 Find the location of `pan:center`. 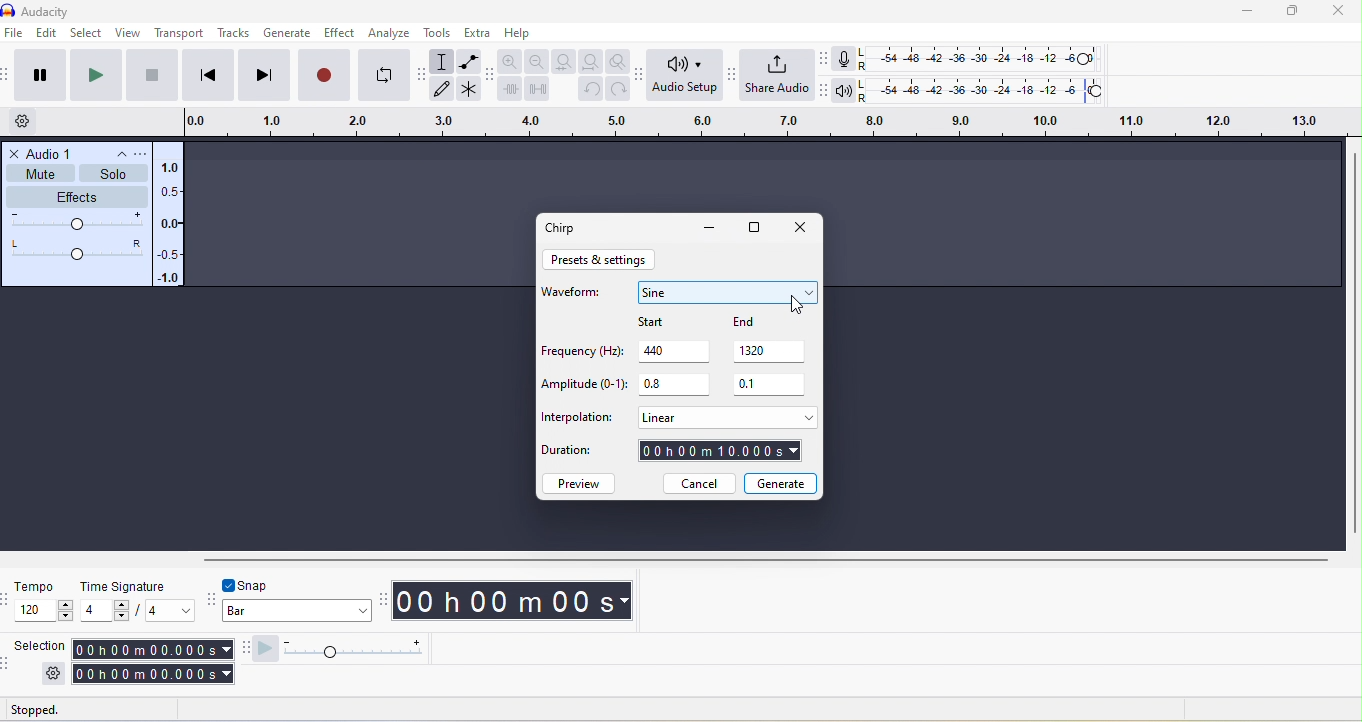

pan:center is located at coordinates (77, 249).